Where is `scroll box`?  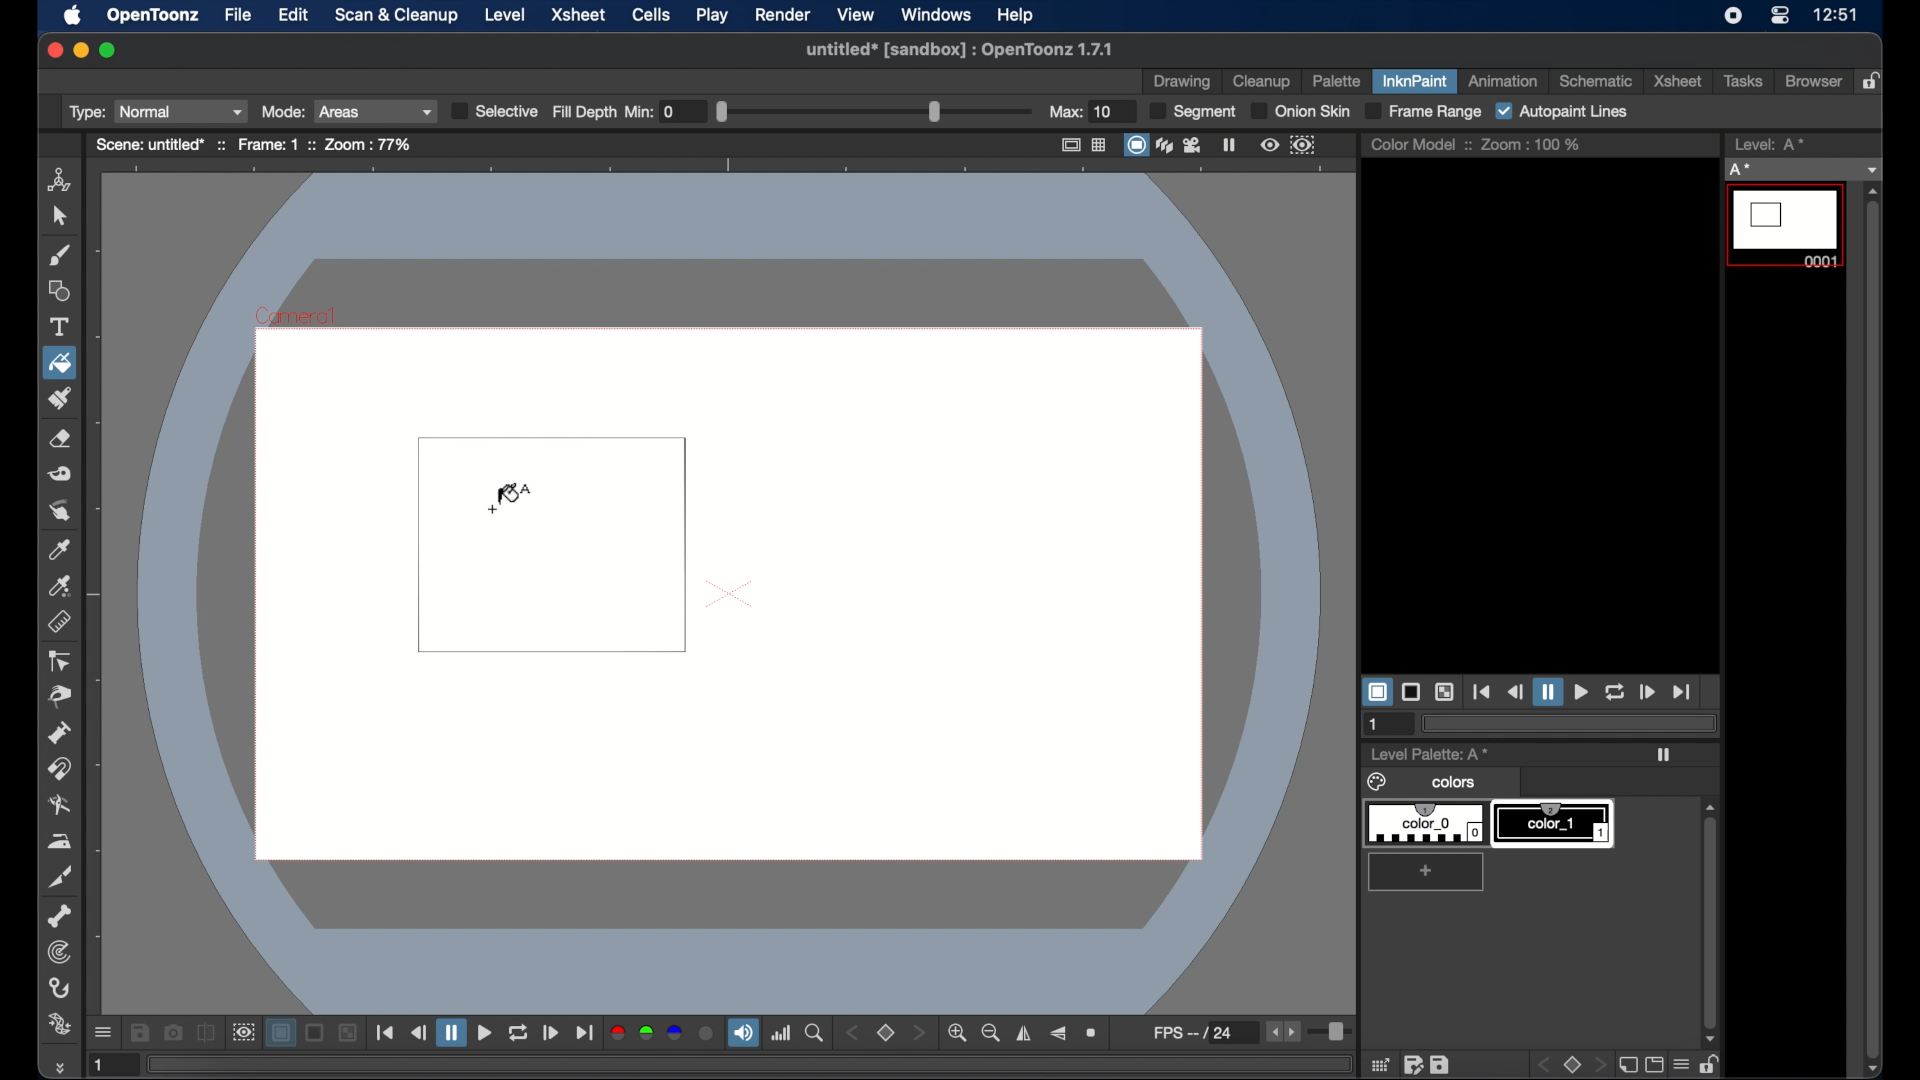 scroll box is located at coordinates (1709, 909).